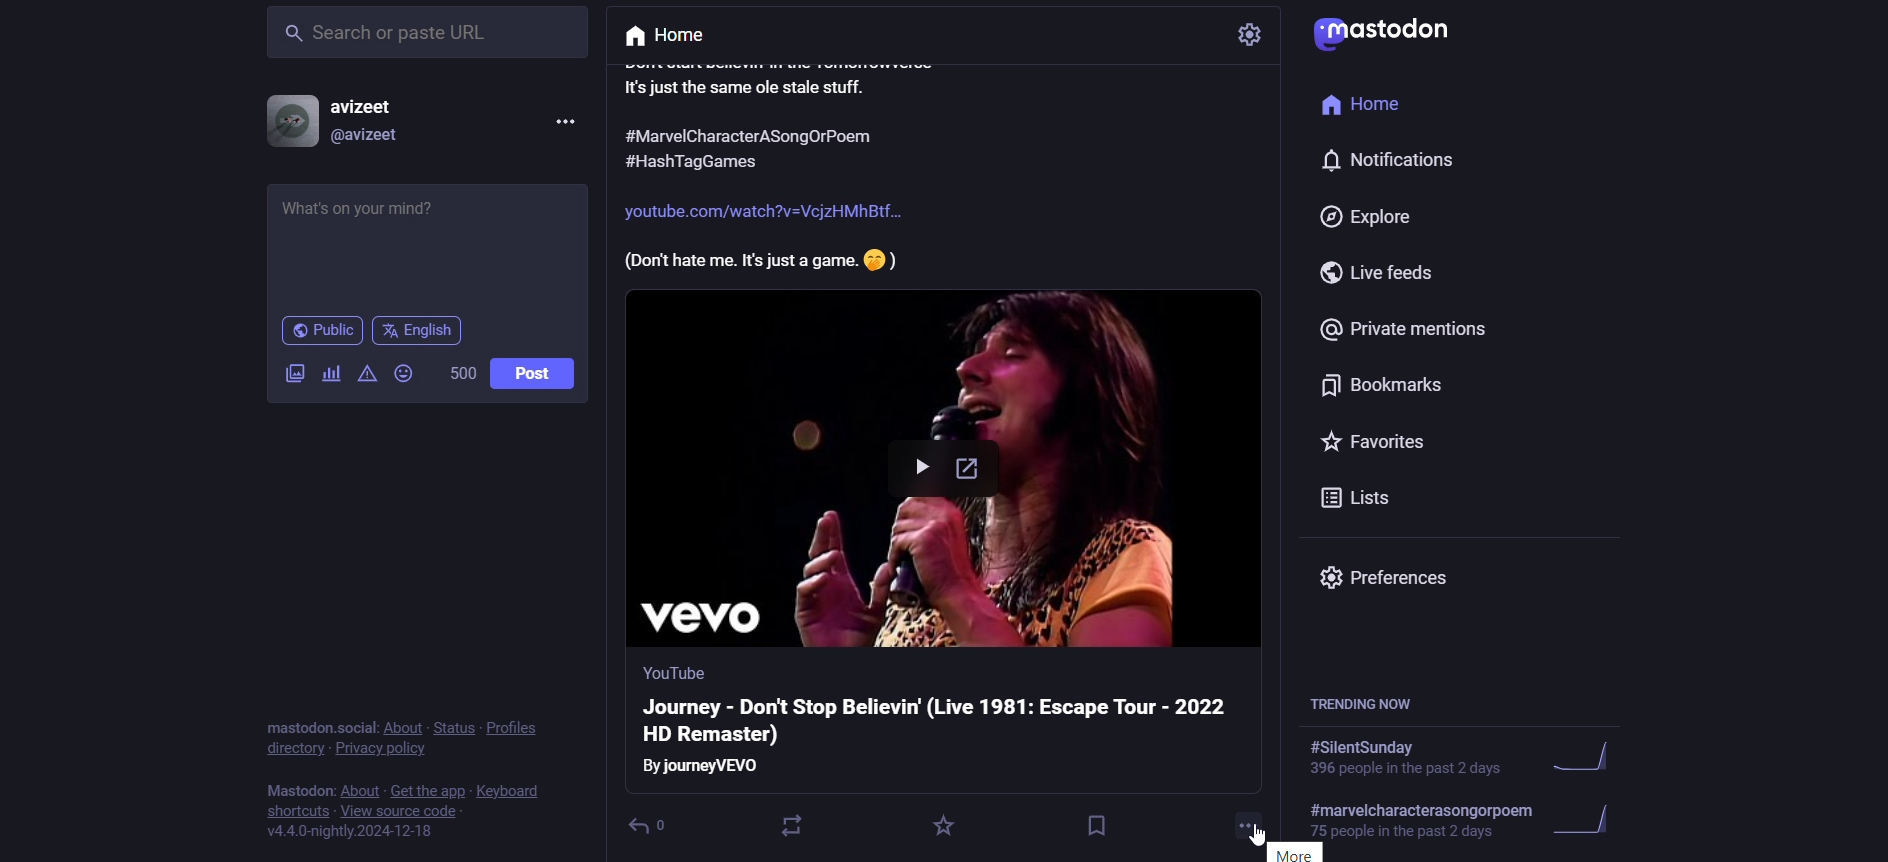 The height and width of the screenshot is (862, 1888). What do you see at coordinates (366, 105) in the screenshot?
I see `username` at bounding box center [366, 105].